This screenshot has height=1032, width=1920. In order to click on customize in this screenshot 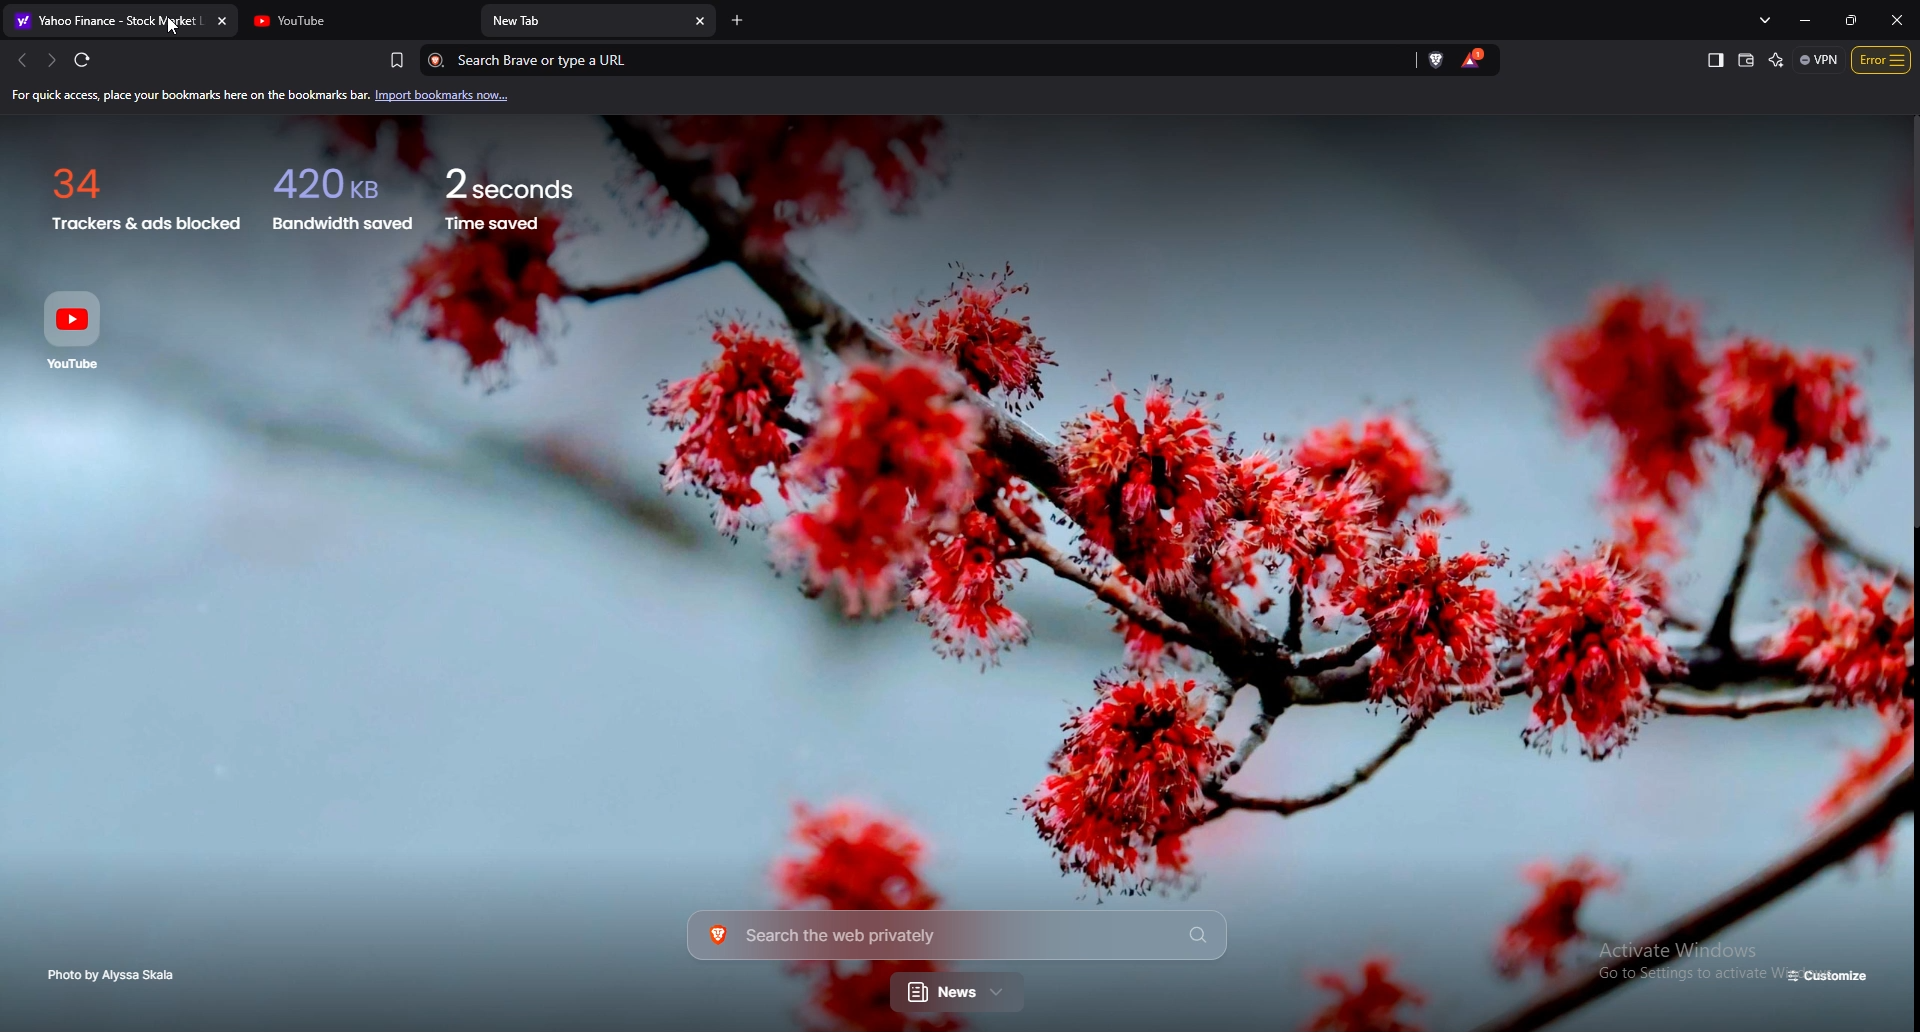, I will do `click(1830, 977)`.